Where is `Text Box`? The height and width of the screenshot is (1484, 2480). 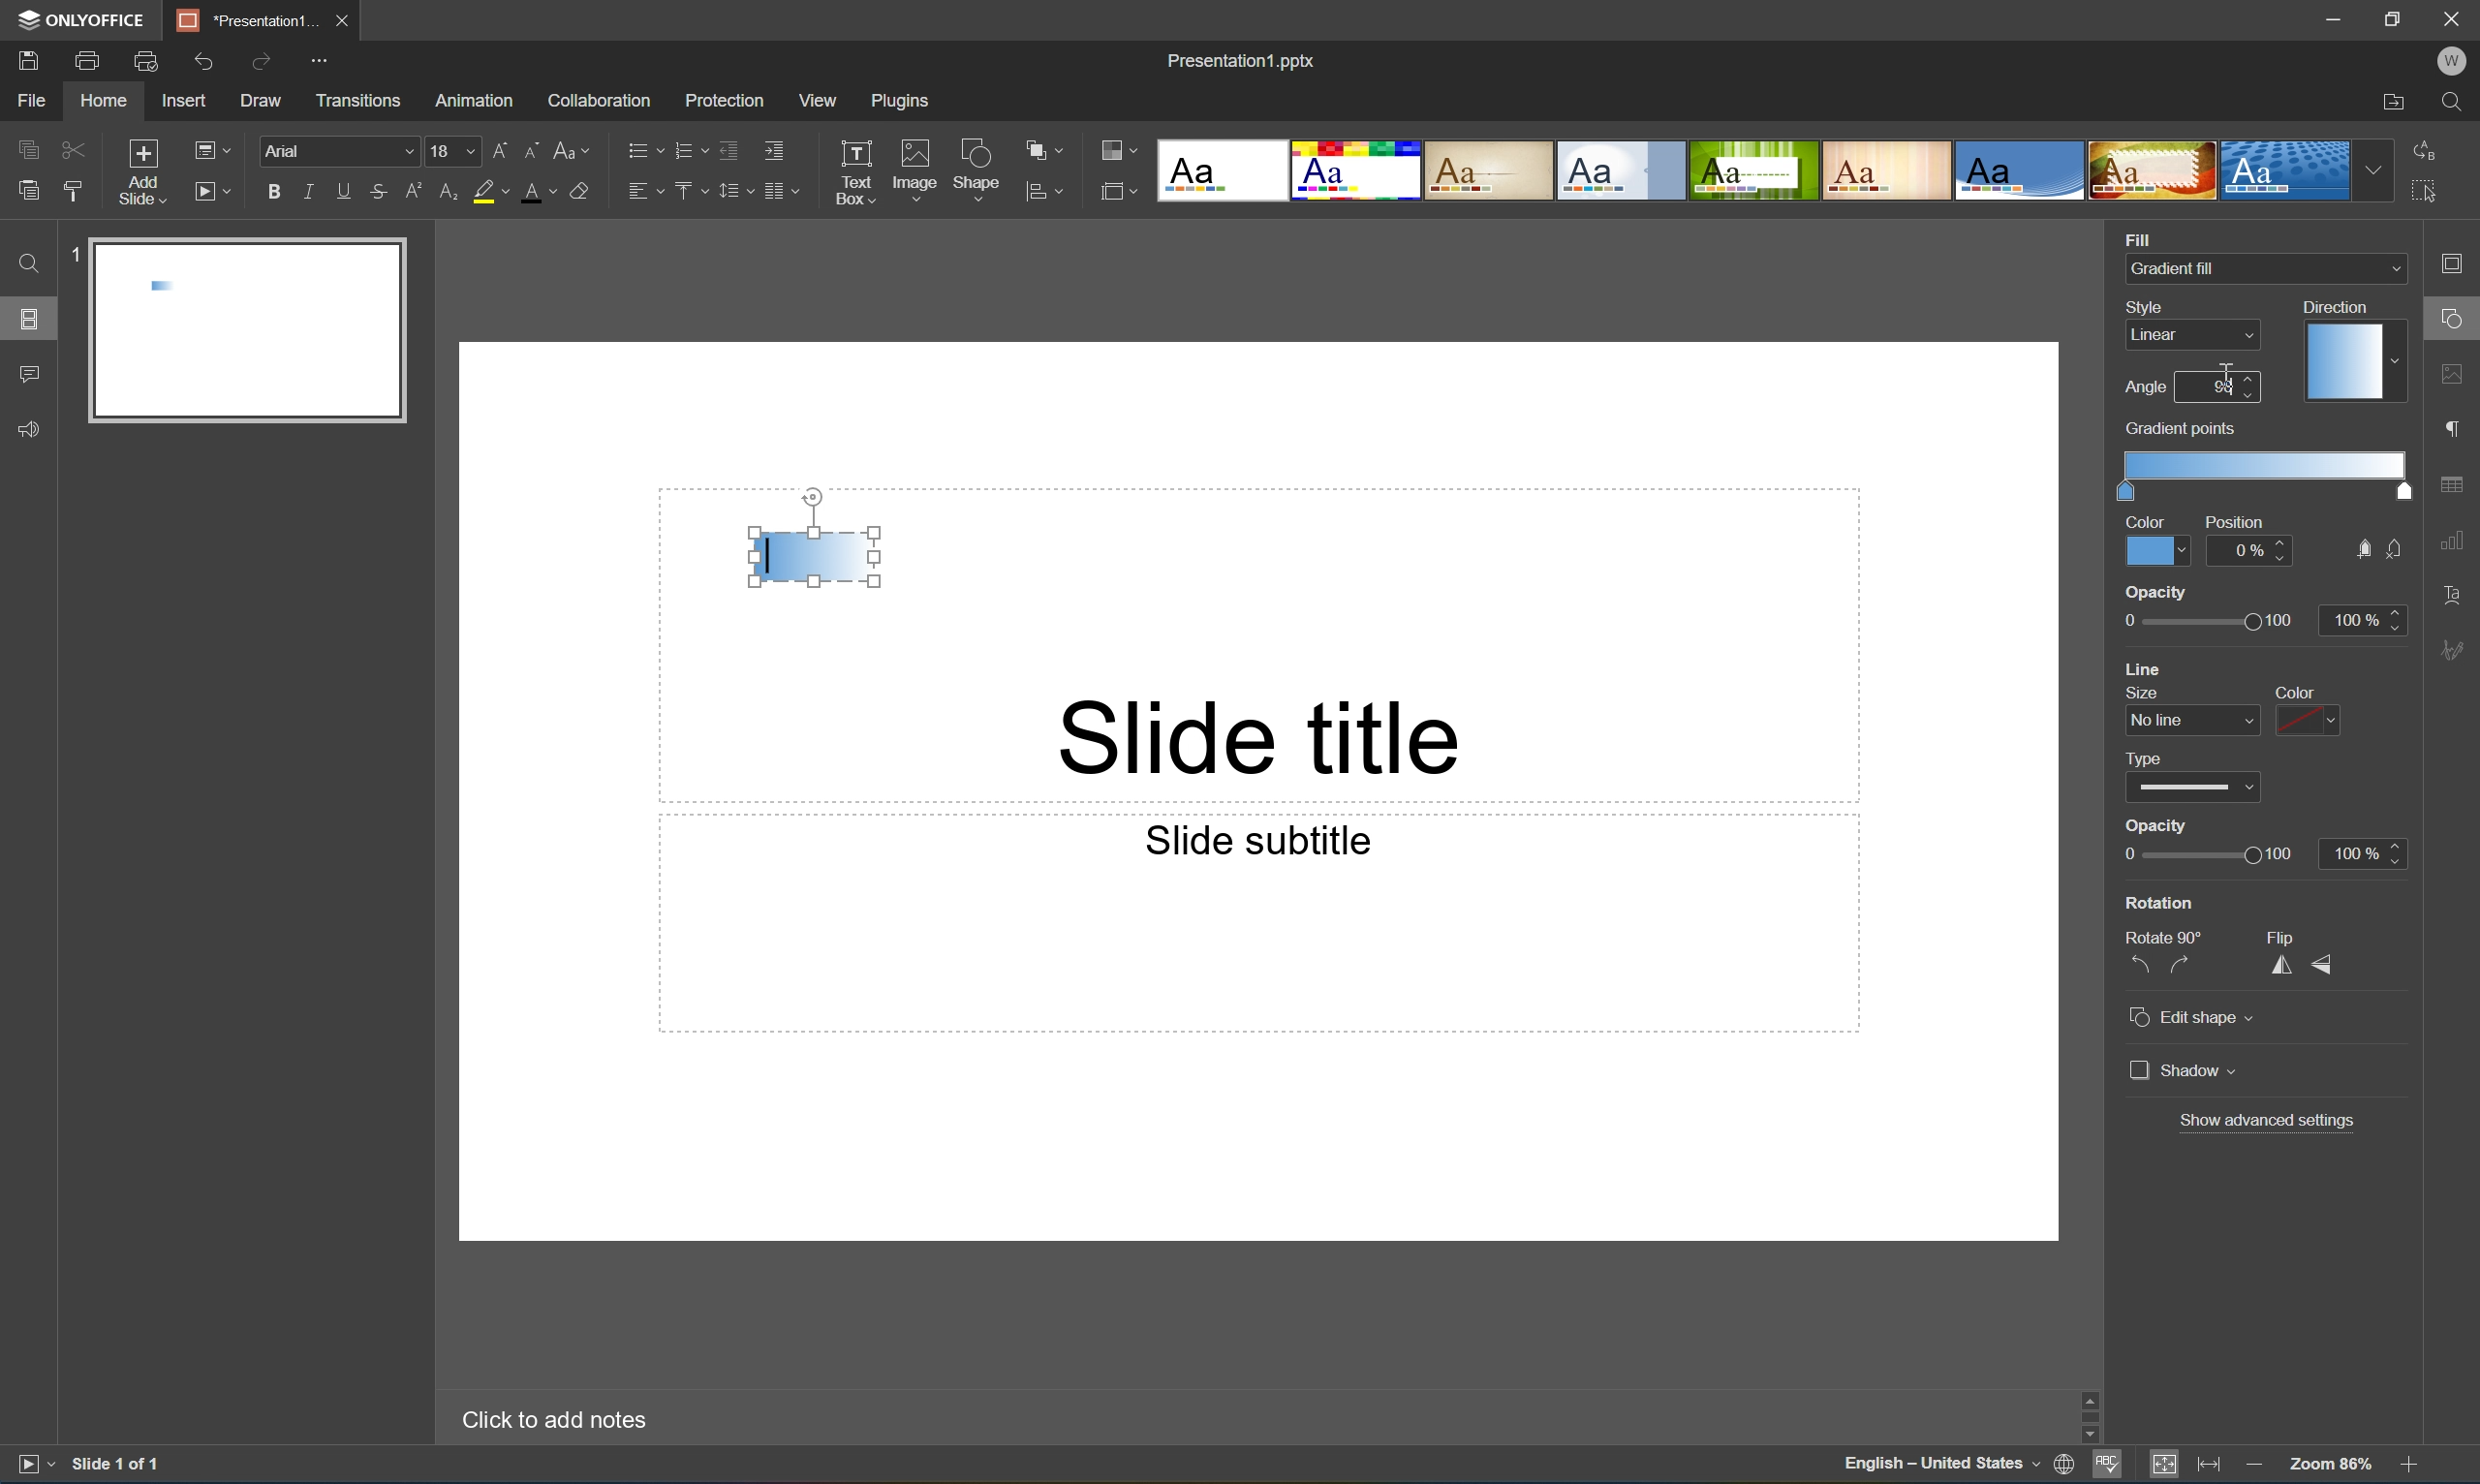
Text Box is located at coordinates (854, 172).